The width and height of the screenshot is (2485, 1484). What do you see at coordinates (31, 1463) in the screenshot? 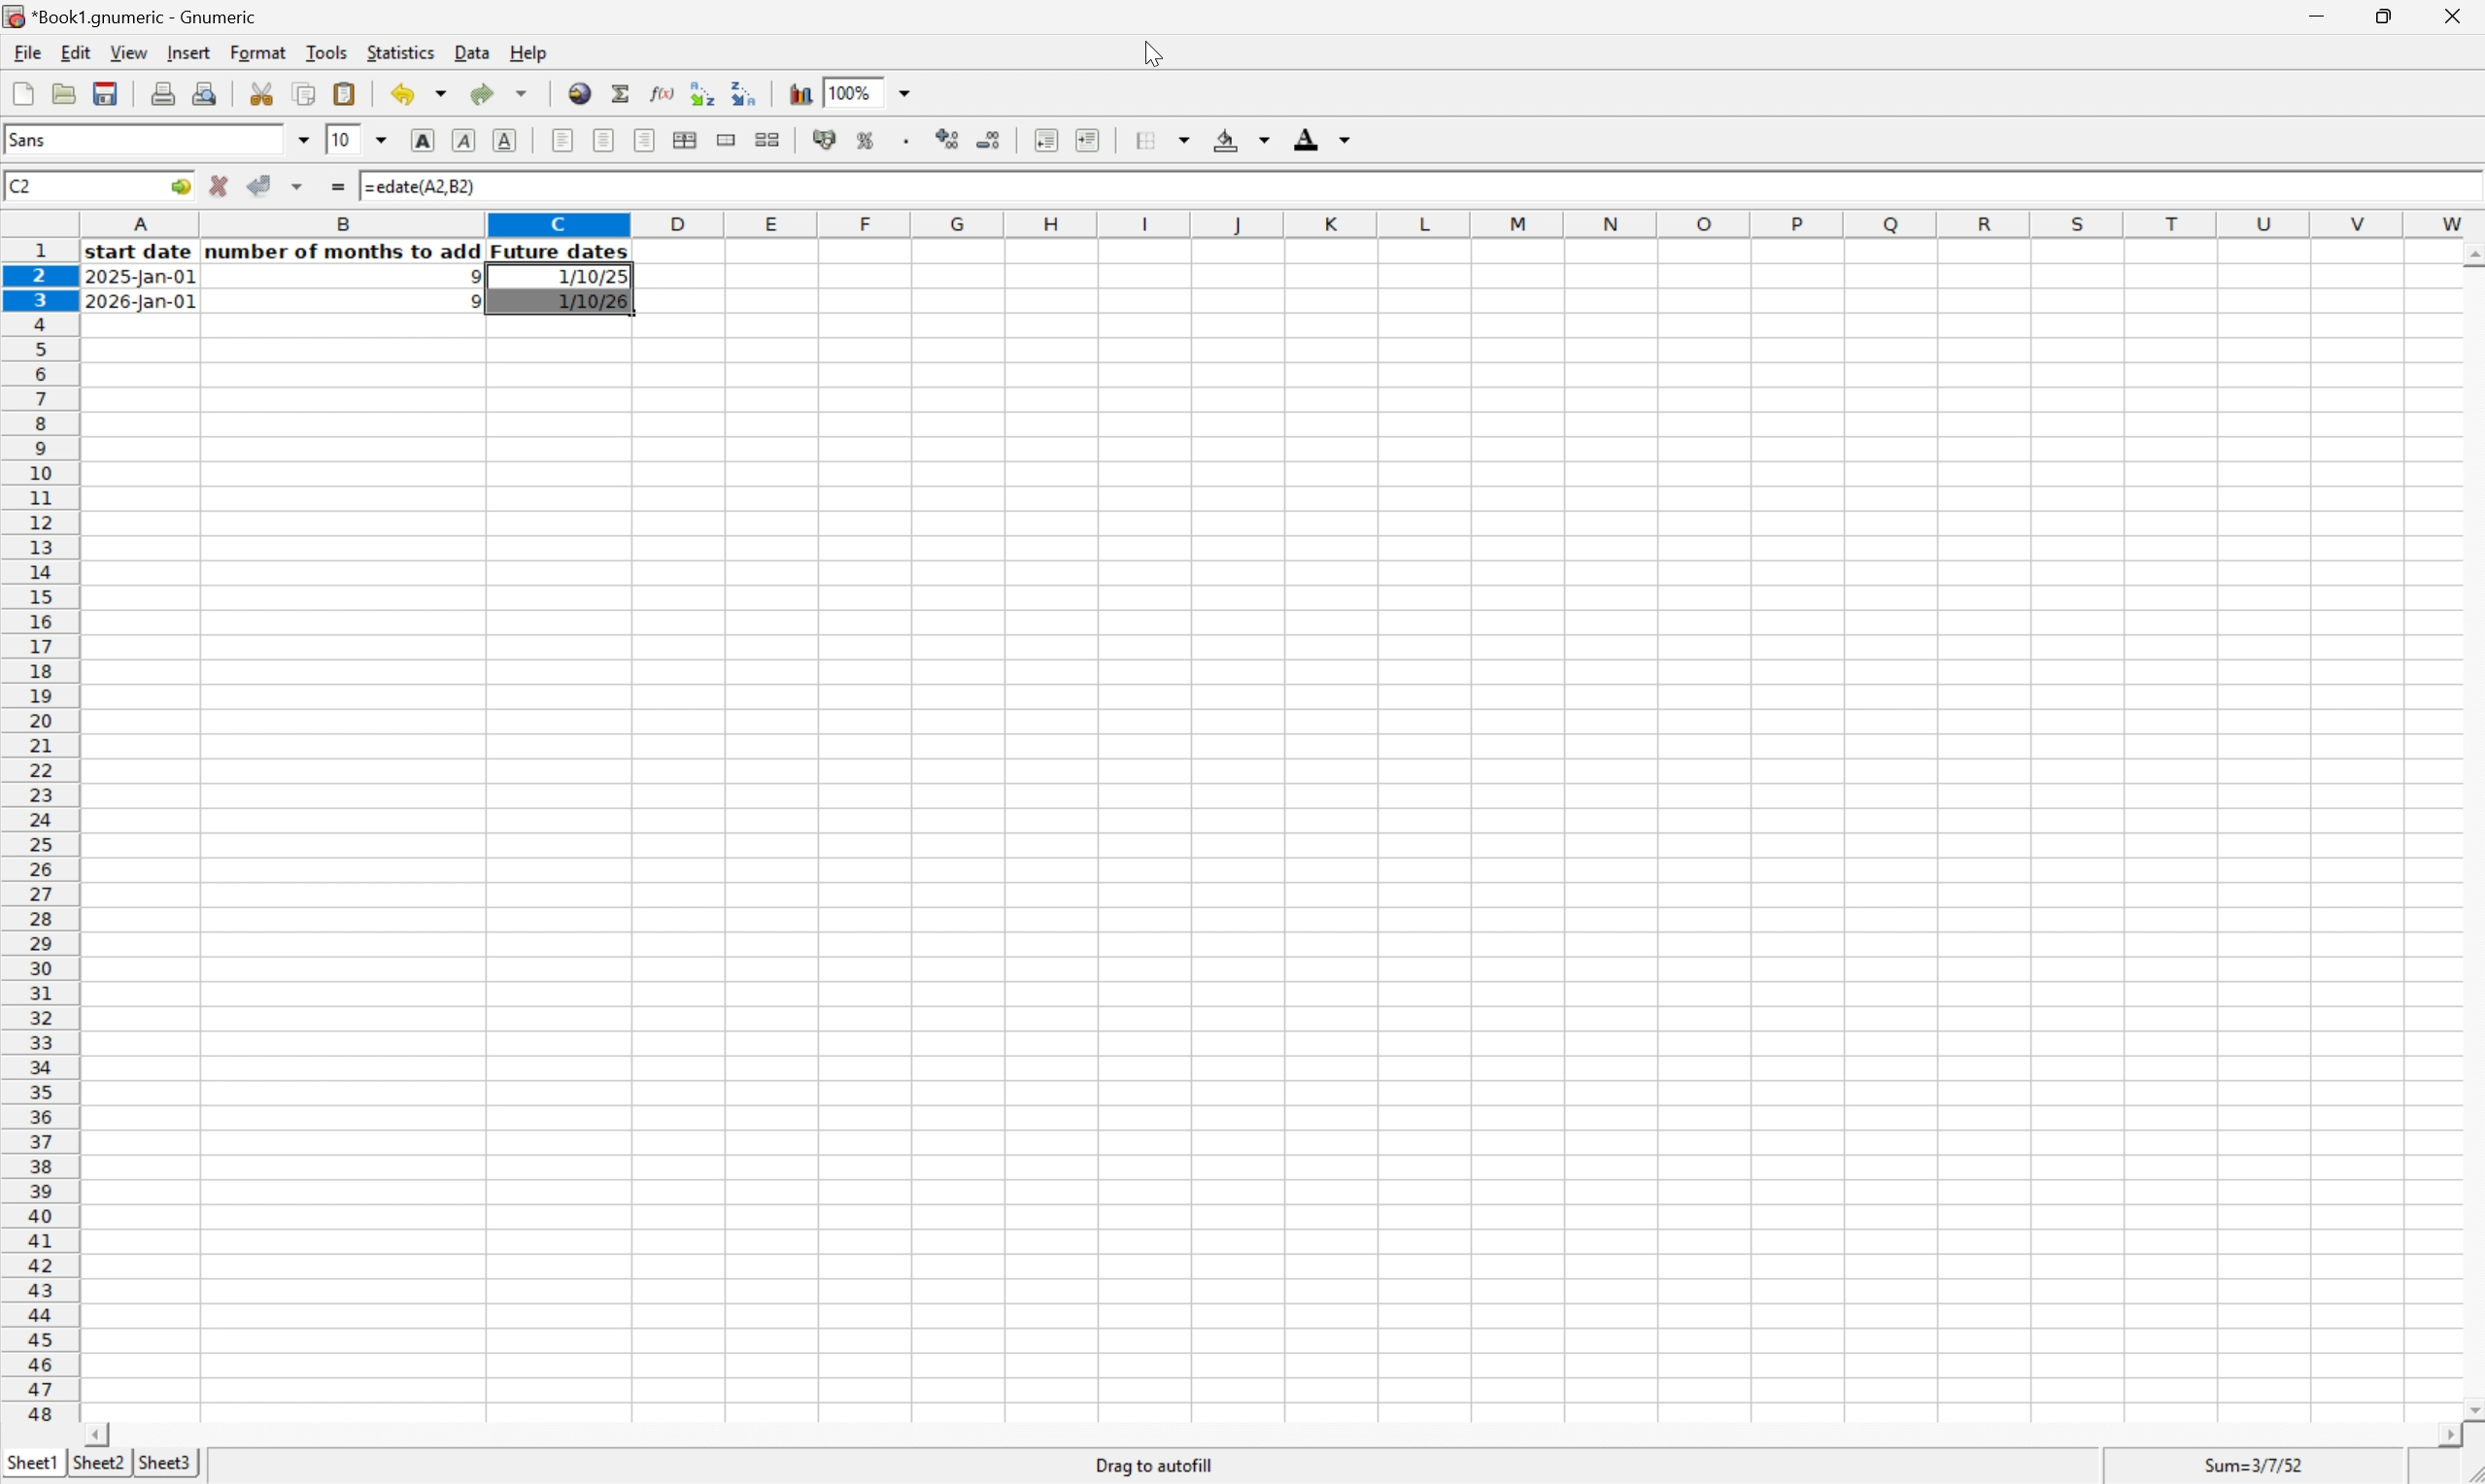
I see `Sheet1` at bounding box center [31, 1463].